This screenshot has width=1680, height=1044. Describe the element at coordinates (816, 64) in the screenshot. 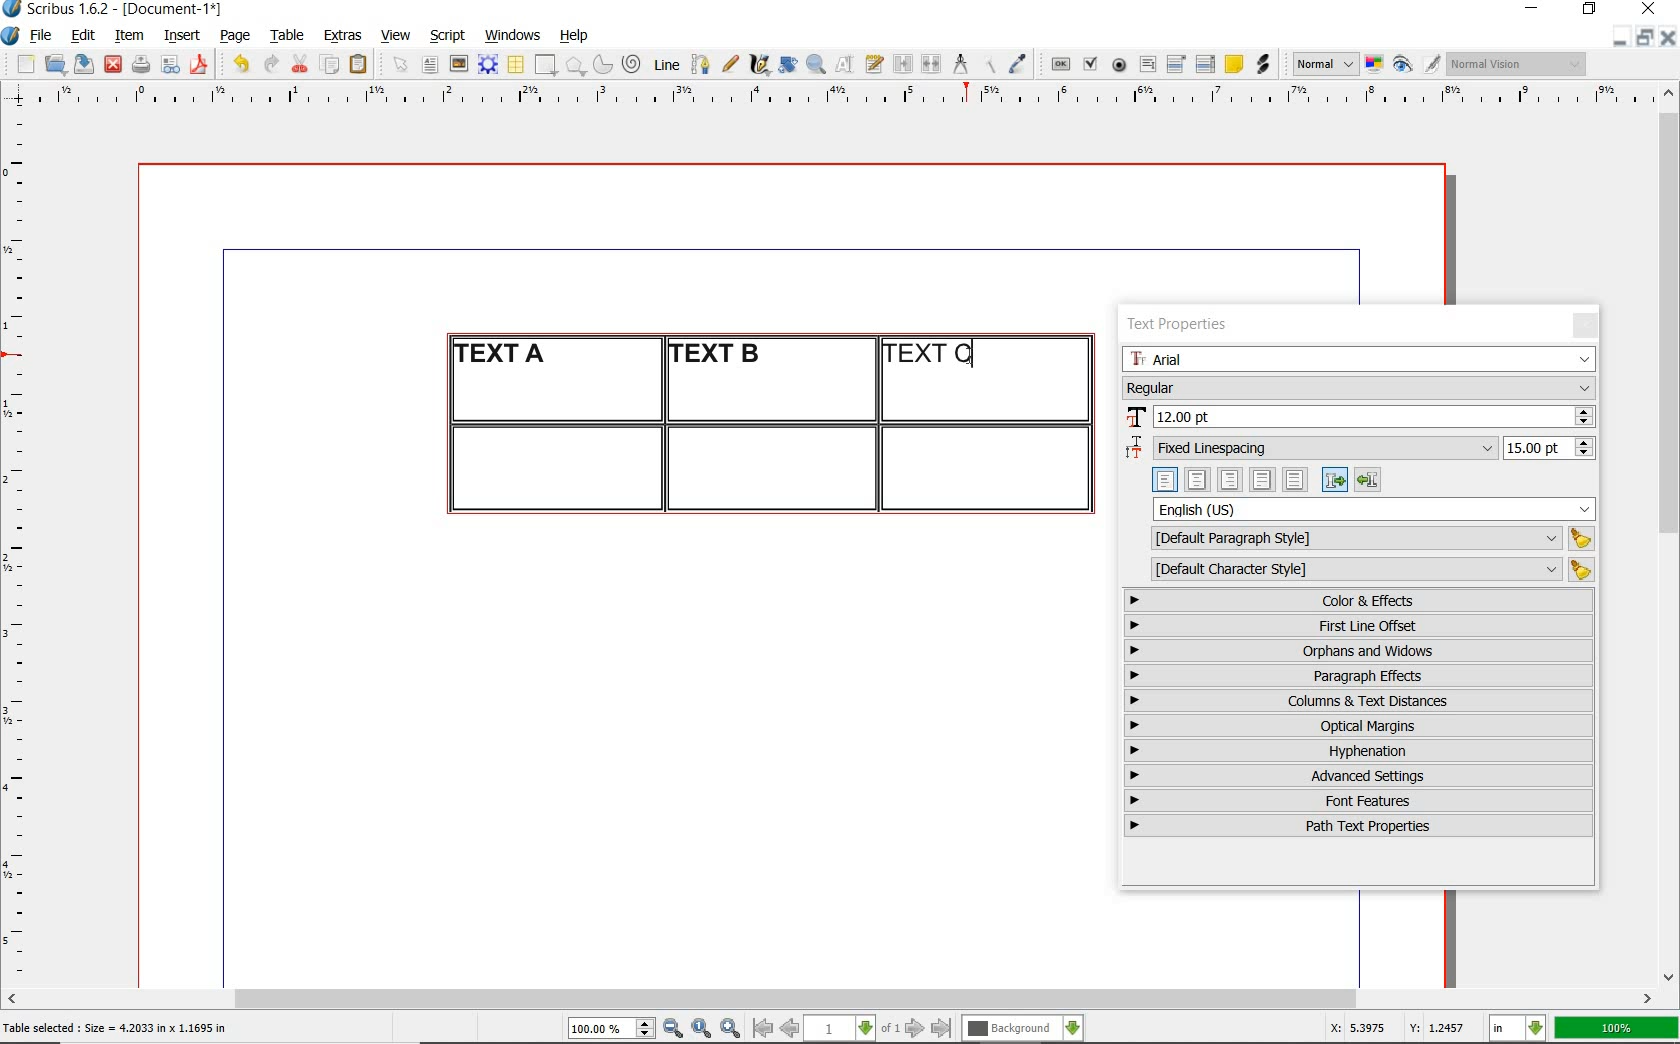

I see `zoom in or zoom out` at that location.